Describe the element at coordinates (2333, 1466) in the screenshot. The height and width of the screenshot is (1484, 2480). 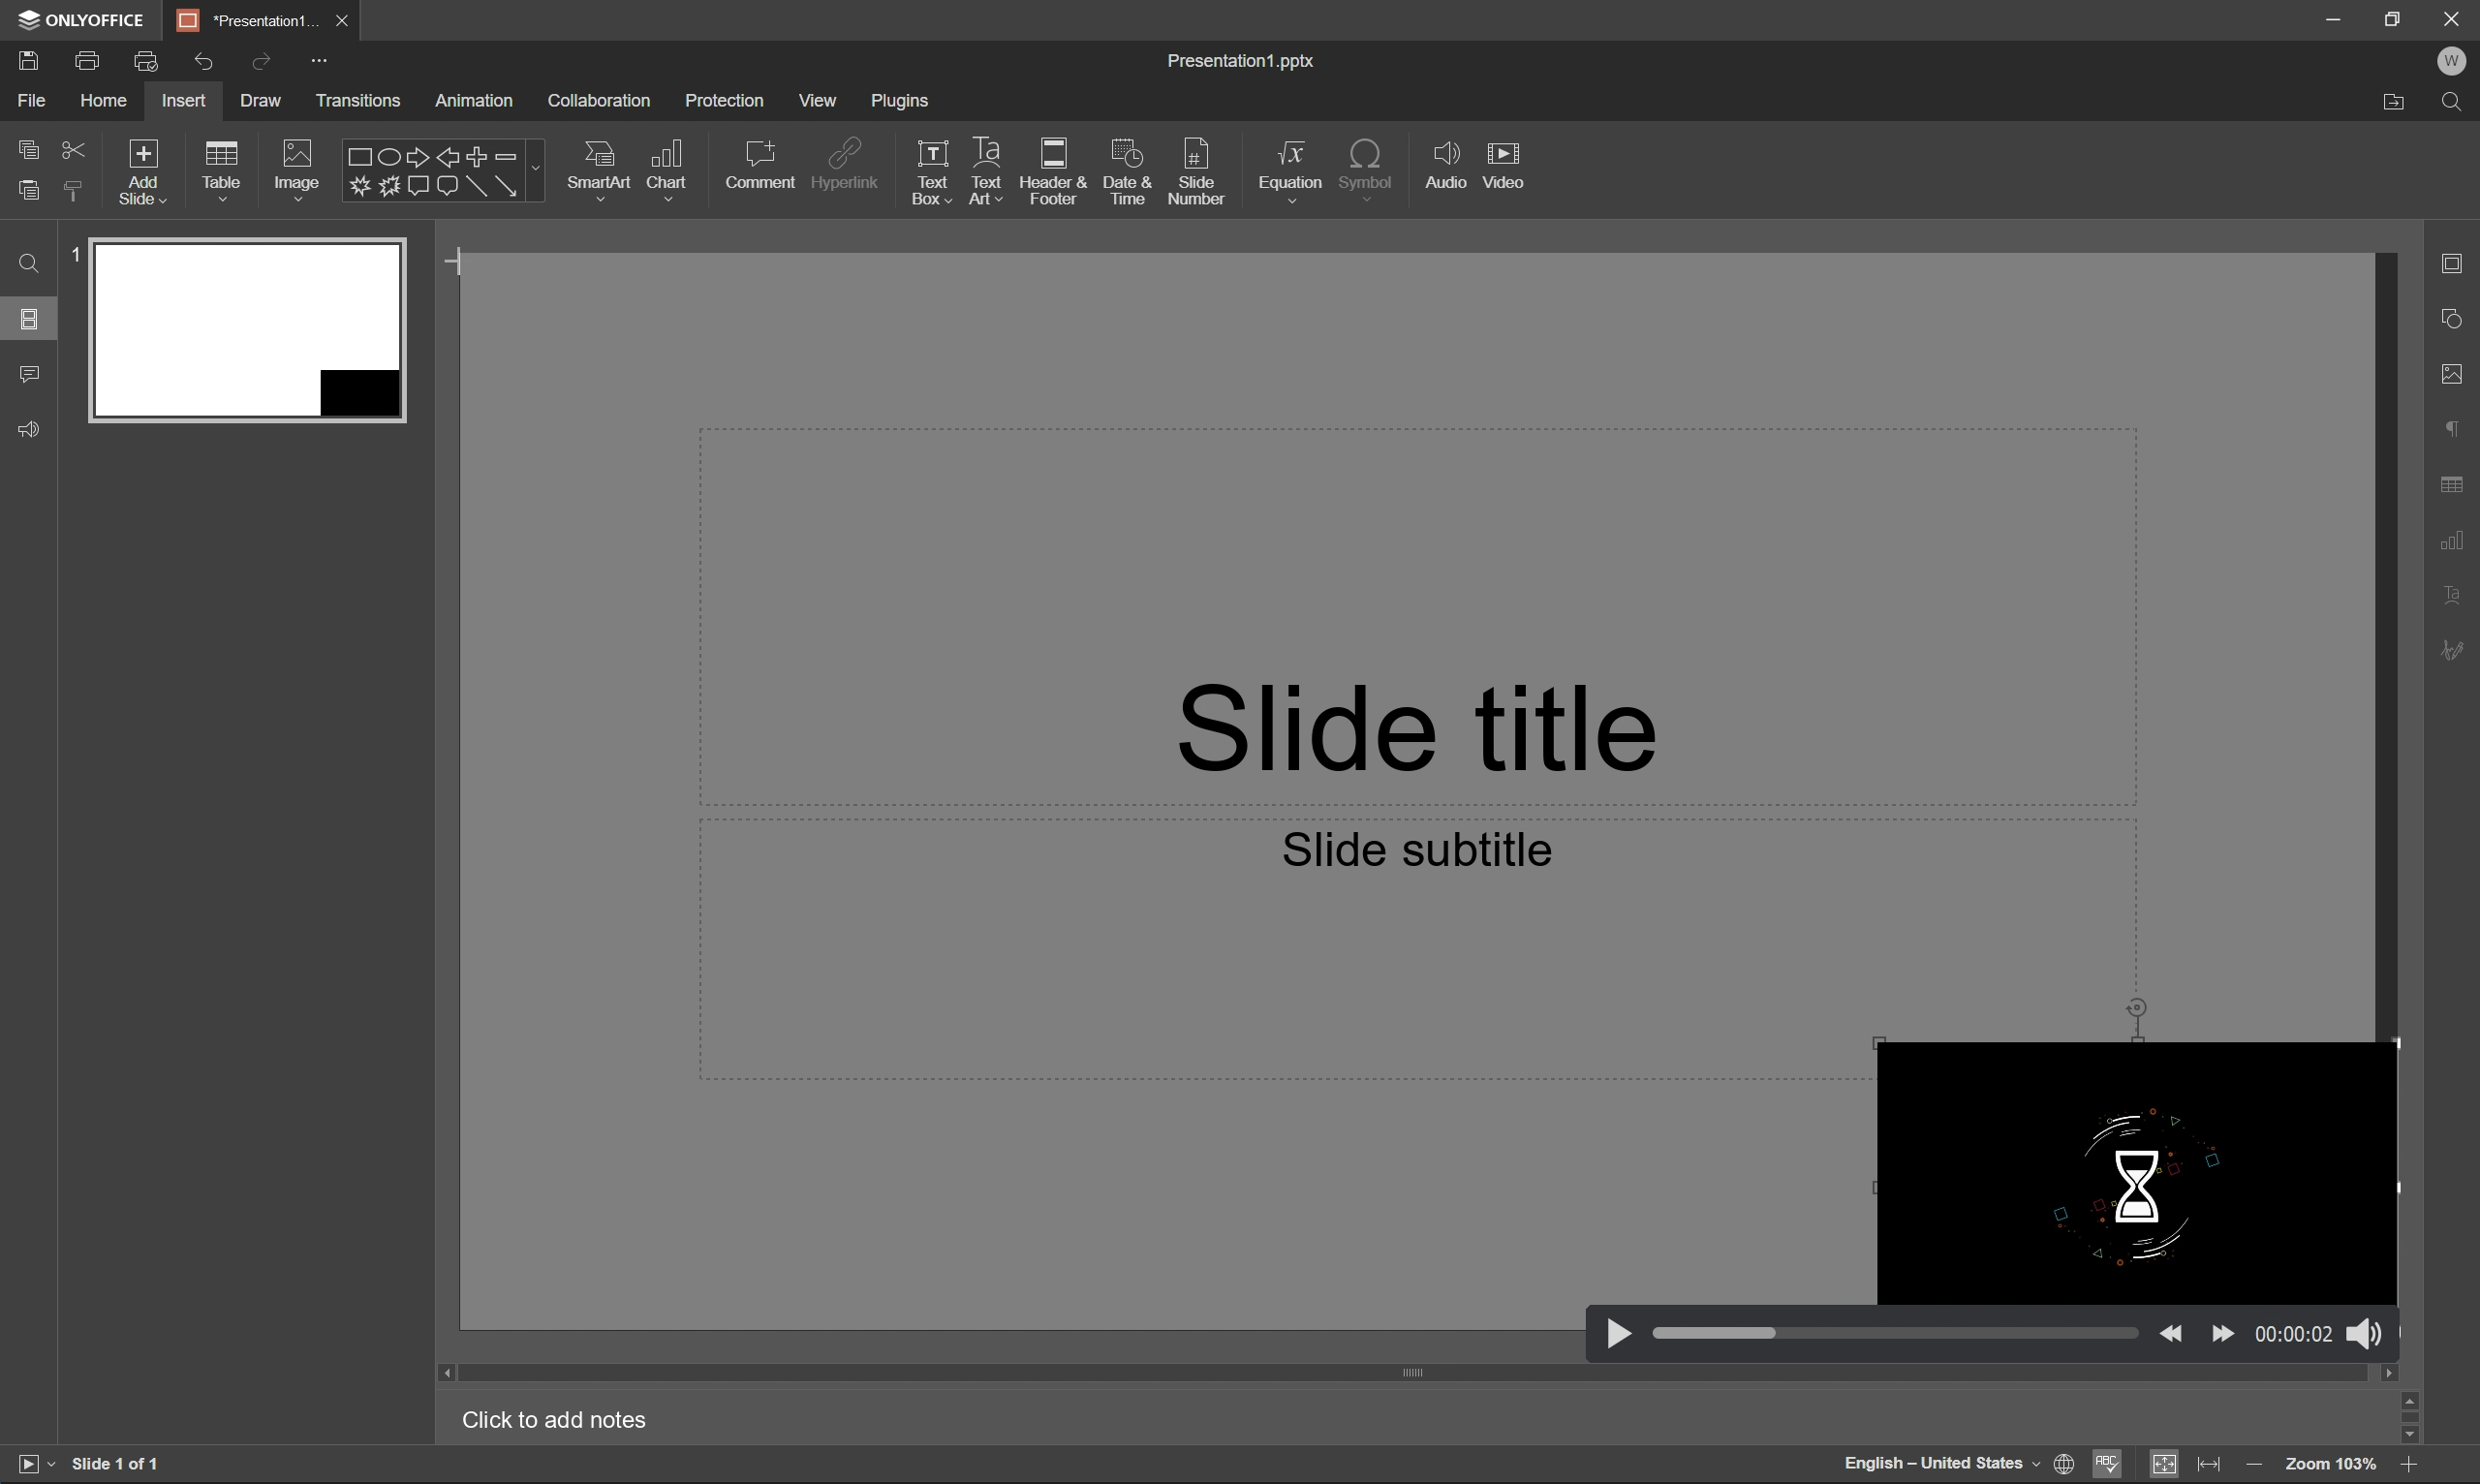
I see `Zoom 103%zoom 103%` at that location.